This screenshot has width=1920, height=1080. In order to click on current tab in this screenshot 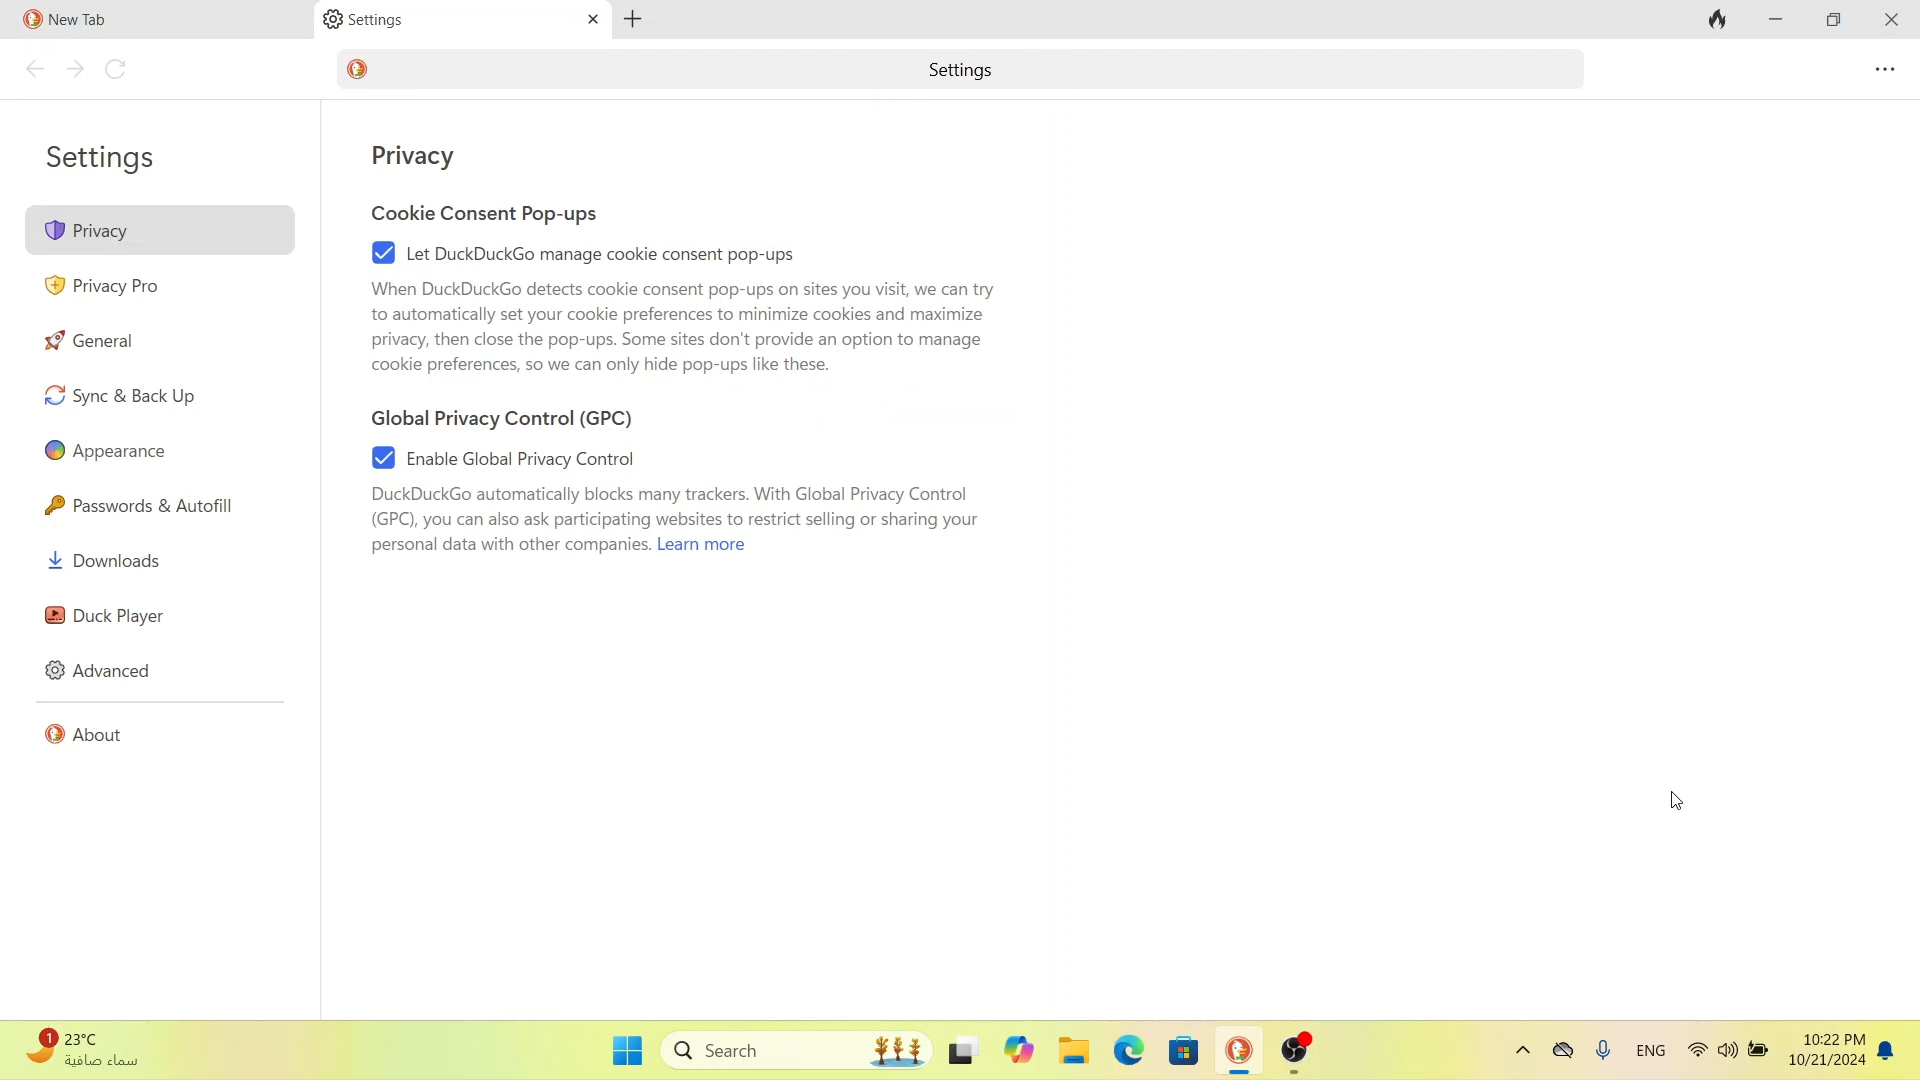, I will do `click(123, 20)`.